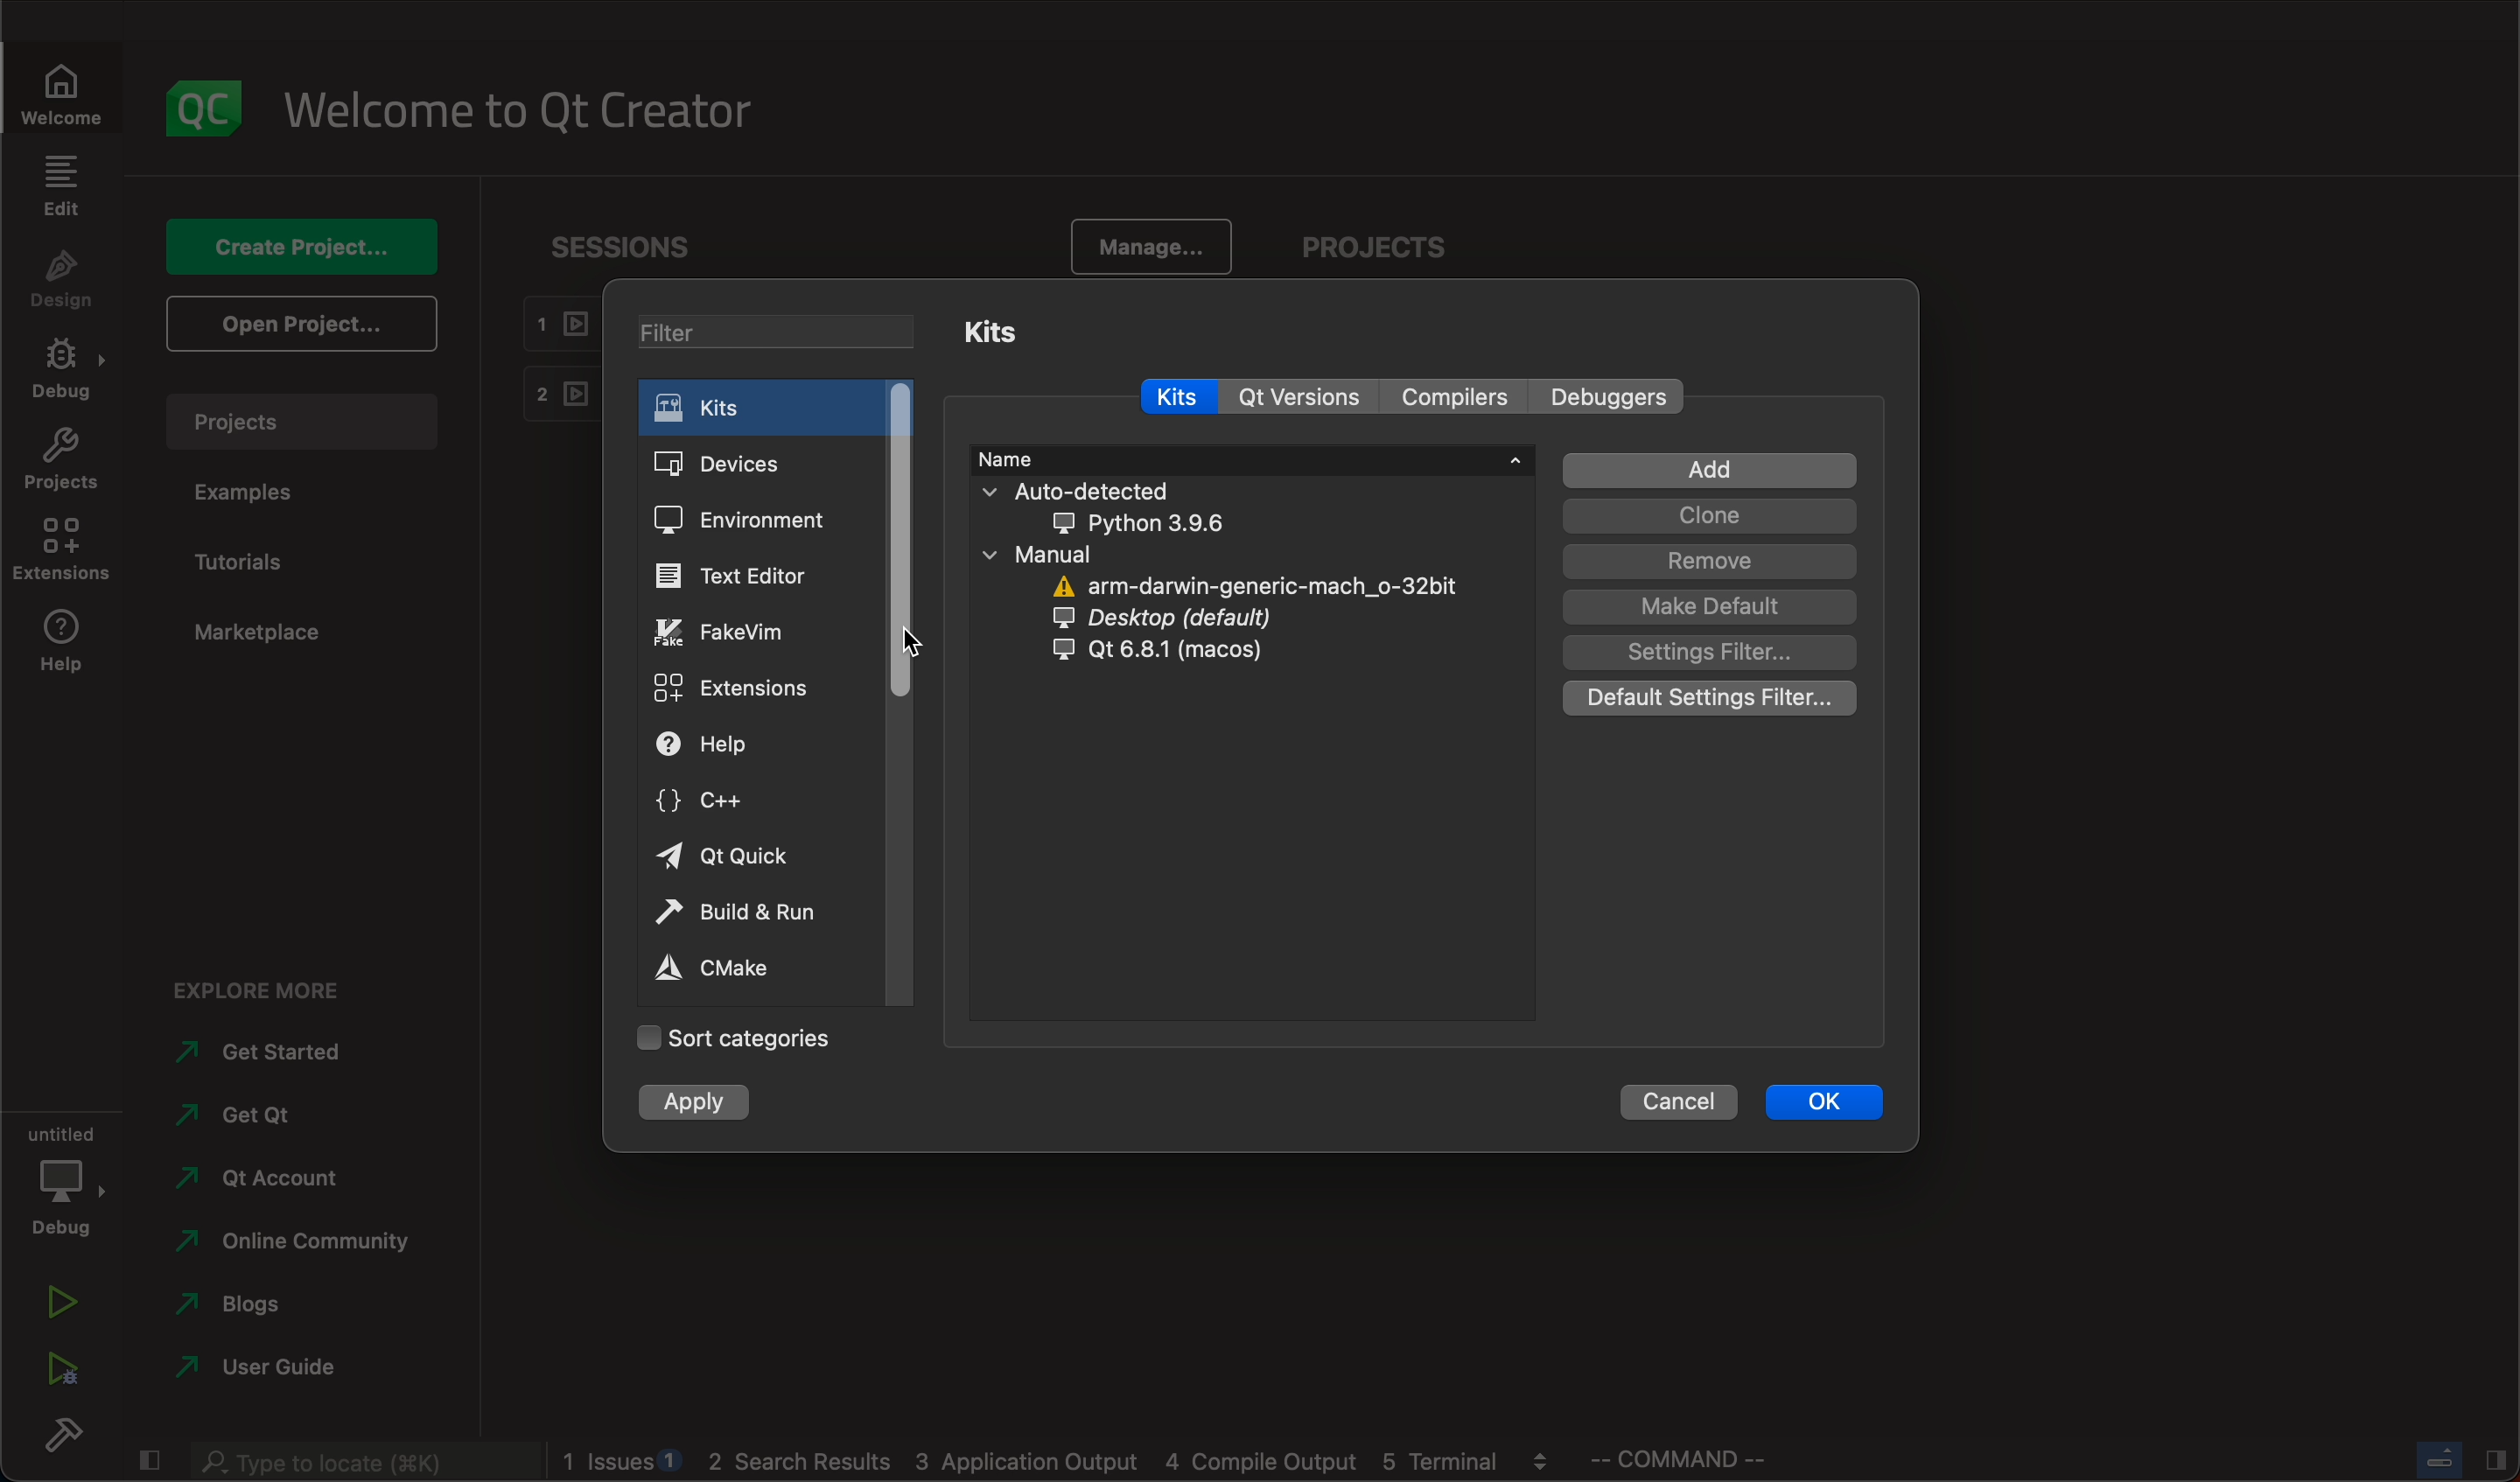  Describe the element at coordinates (903, 689) in the screenshot. I see `scroll bar` at that location.